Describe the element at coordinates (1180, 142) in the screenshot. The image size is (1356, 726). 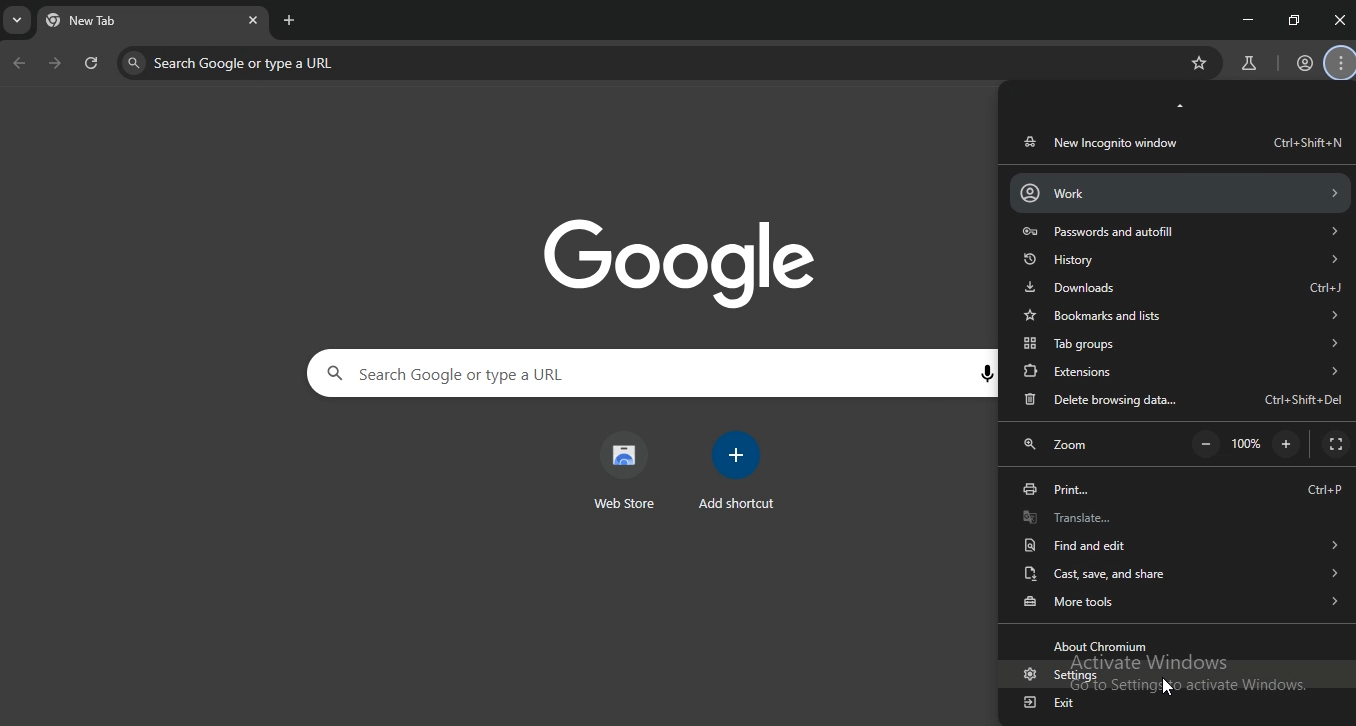
I see `new incognito window` at that location.